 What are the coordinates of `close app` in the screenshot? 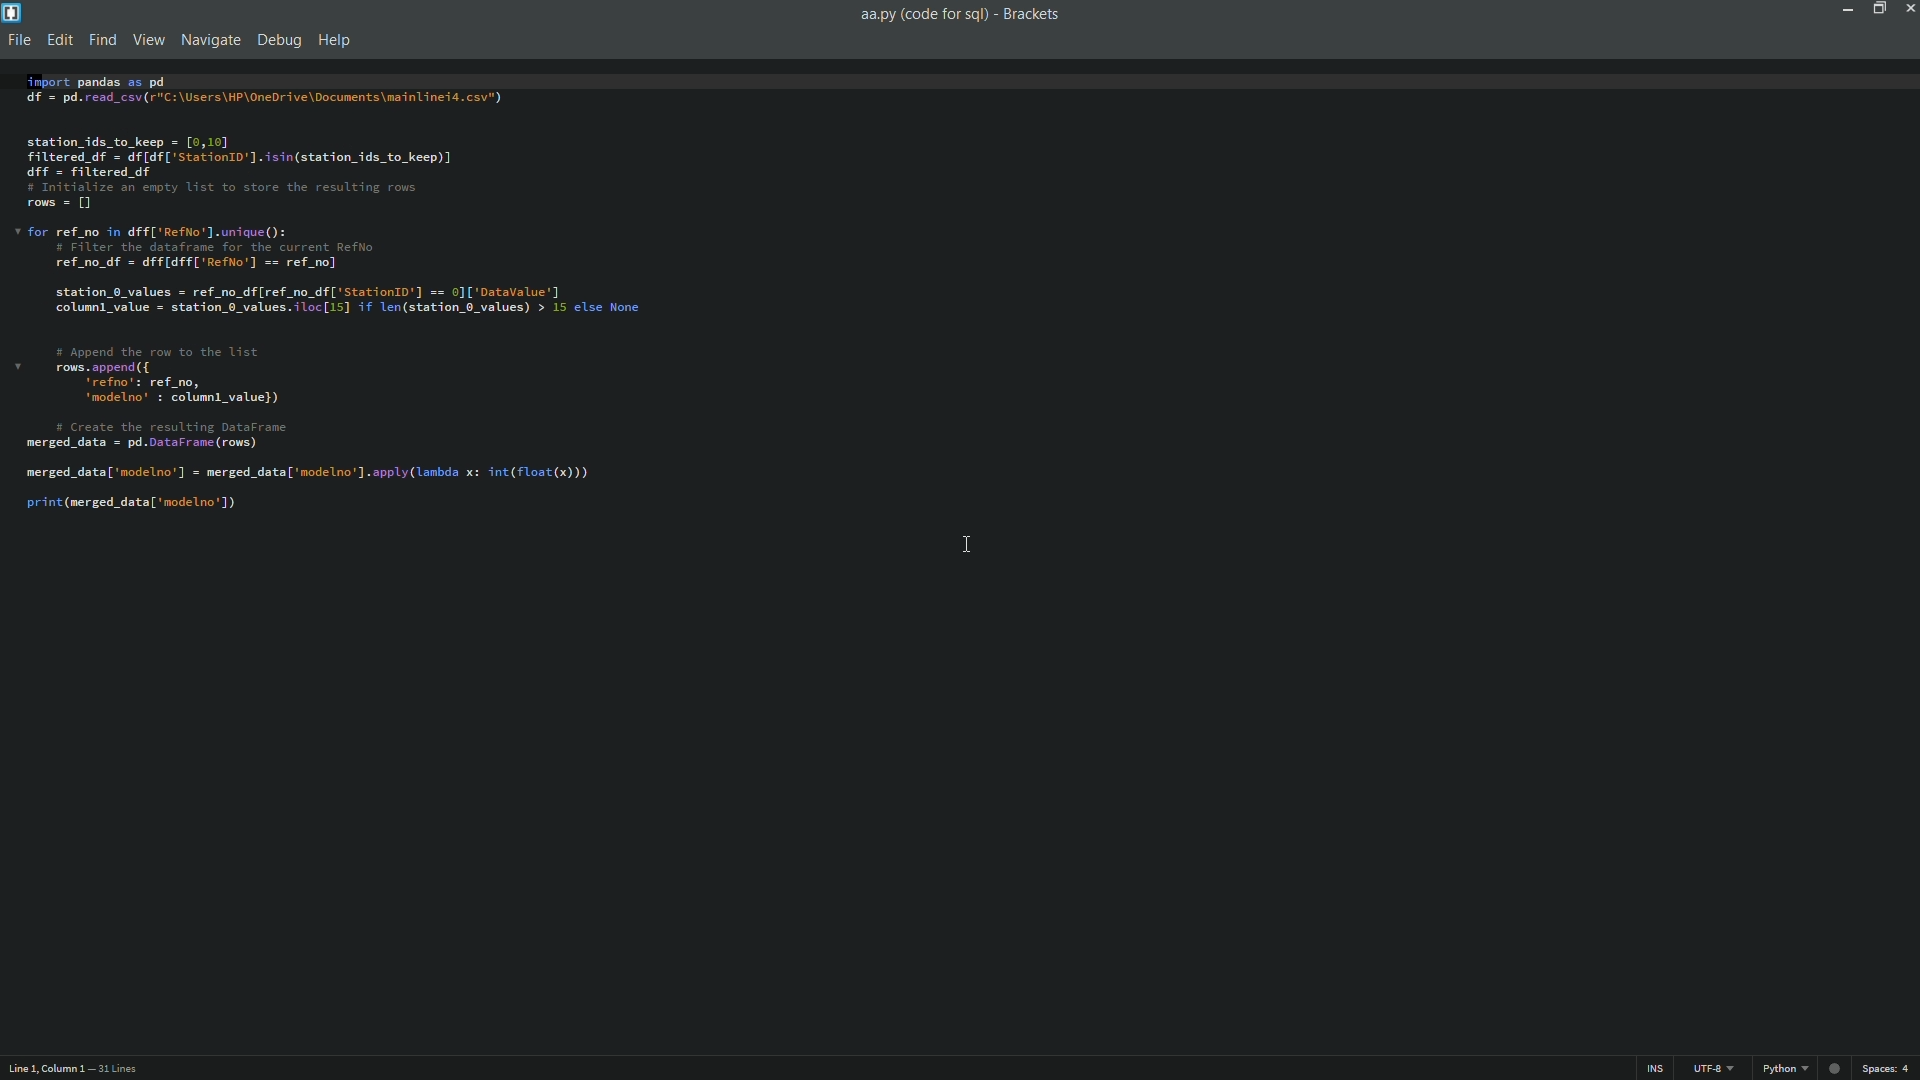 It's located at (1908, 10).